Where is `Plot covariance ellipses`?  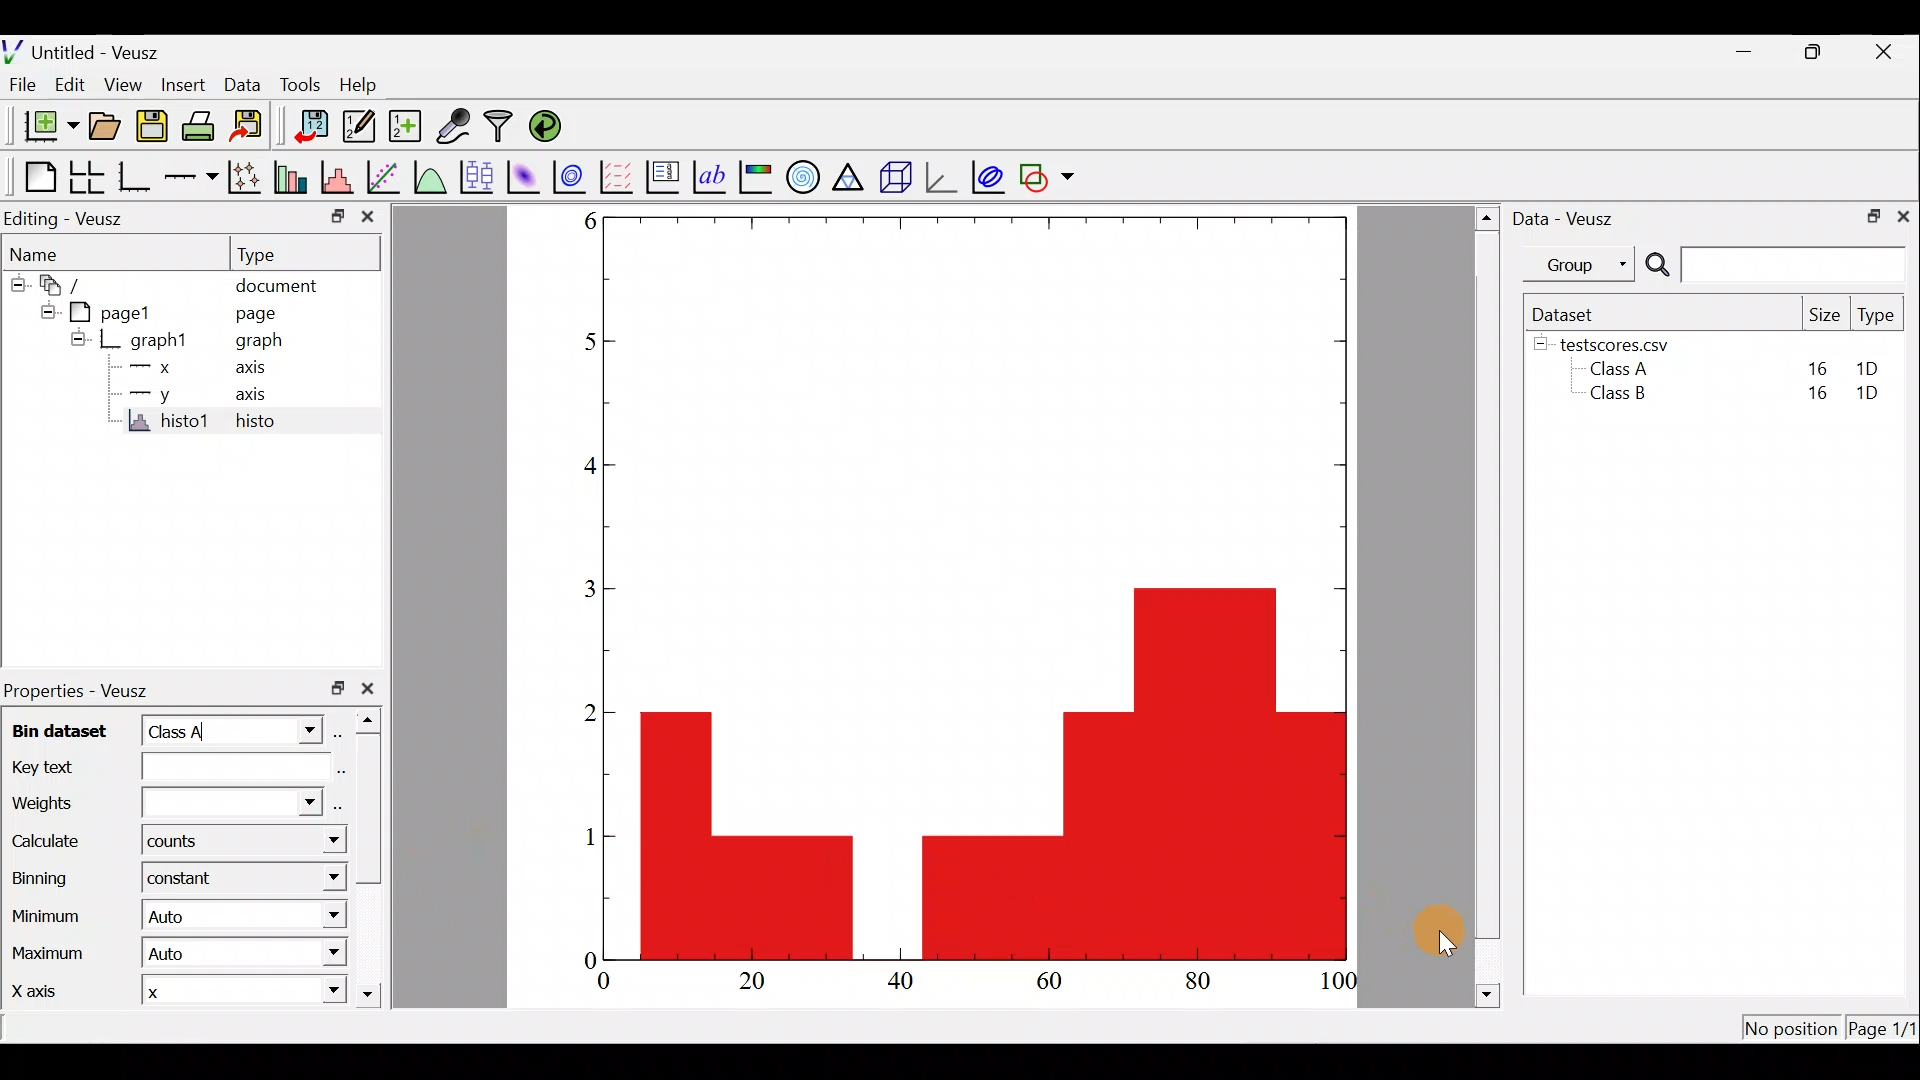 Plot covariance ellipses is located at coordinates (988, 175).